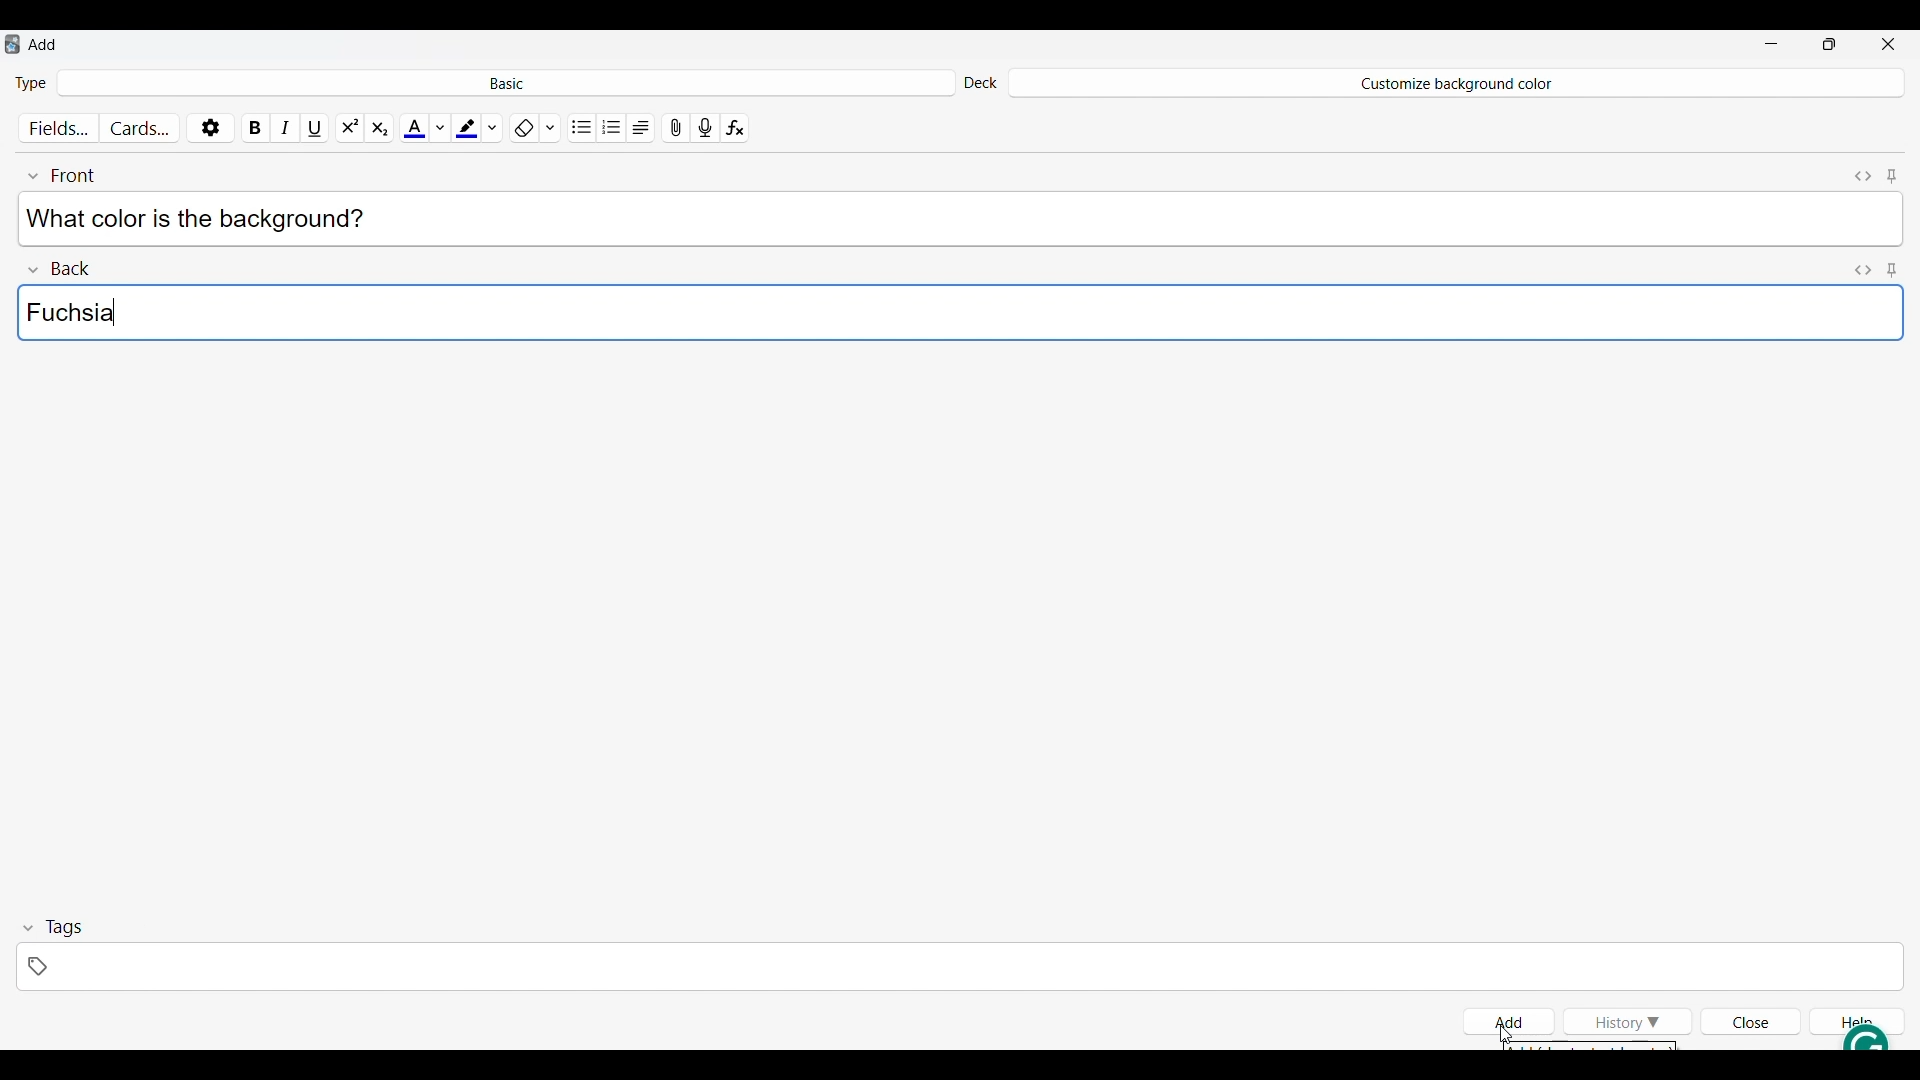  I want to click on Close interface, so click(1888, 43).